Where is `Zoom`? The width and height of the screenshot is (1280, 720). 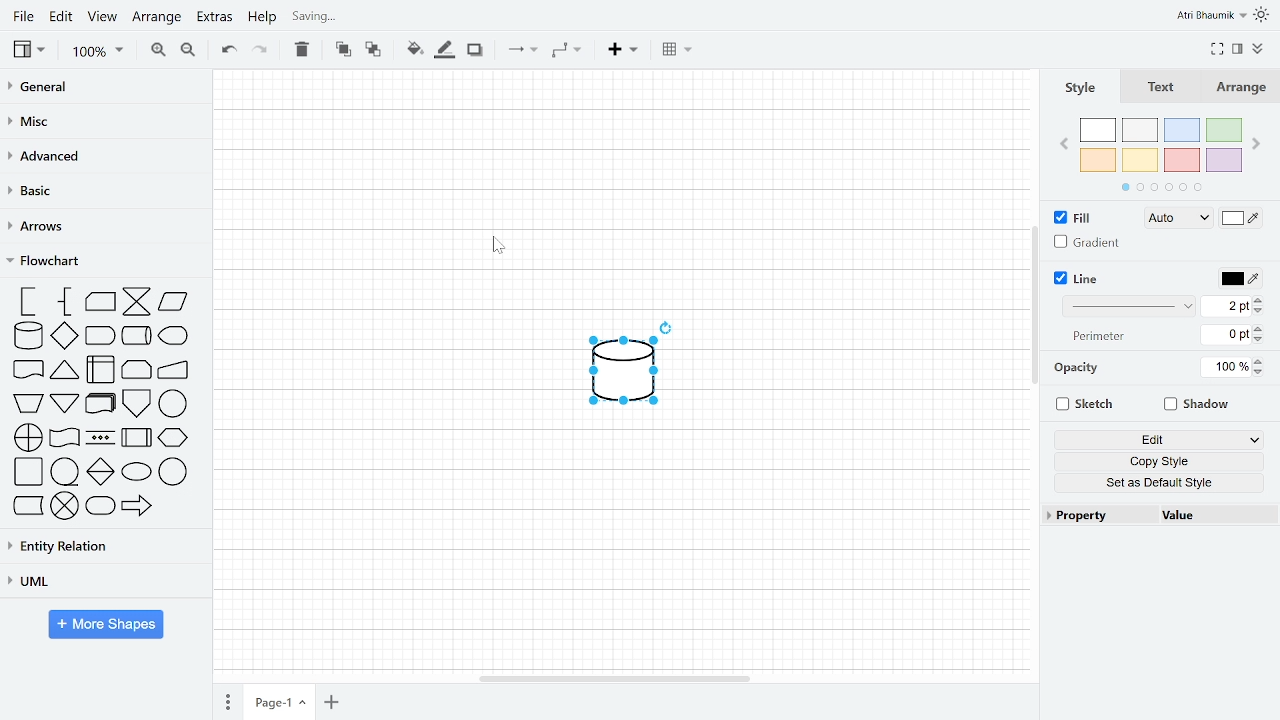
Zoom is located at coordinates (96, 52).